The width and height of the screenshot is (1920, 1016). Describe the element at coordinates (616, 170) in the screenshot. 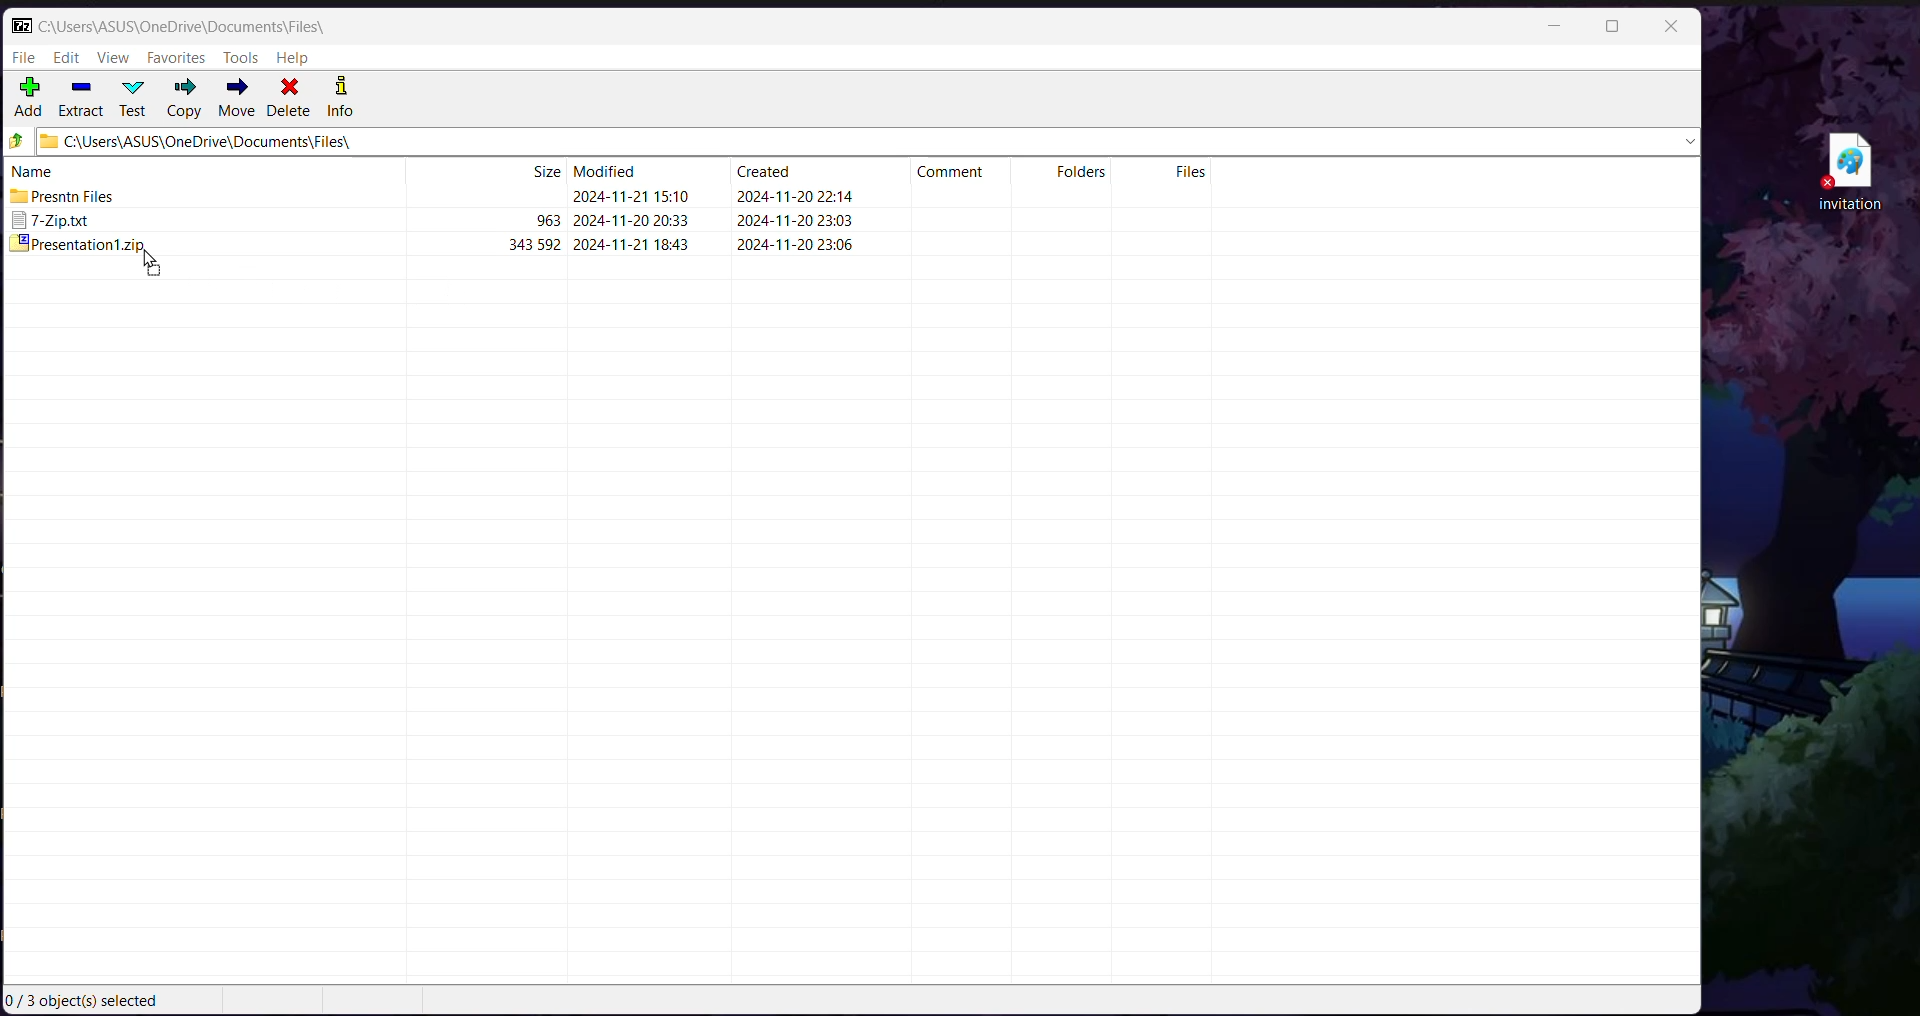

I see `Modified` at that location.